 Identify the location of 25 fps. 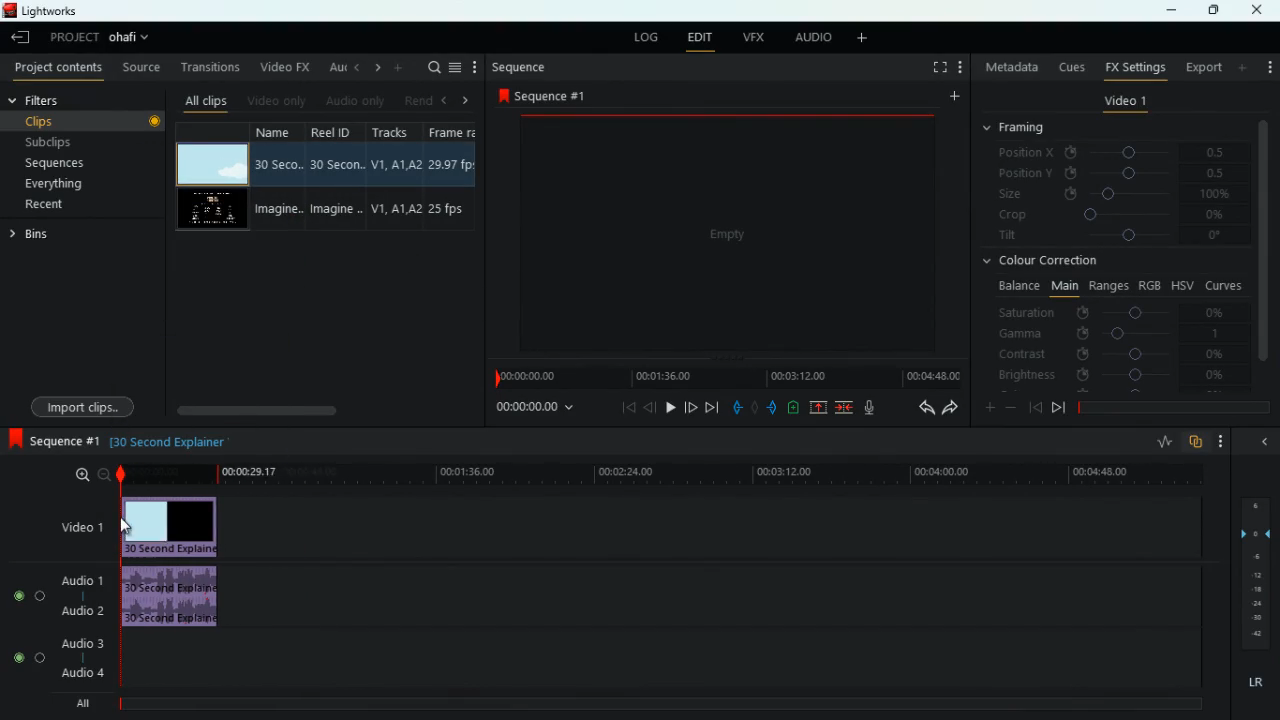
(452, 208).